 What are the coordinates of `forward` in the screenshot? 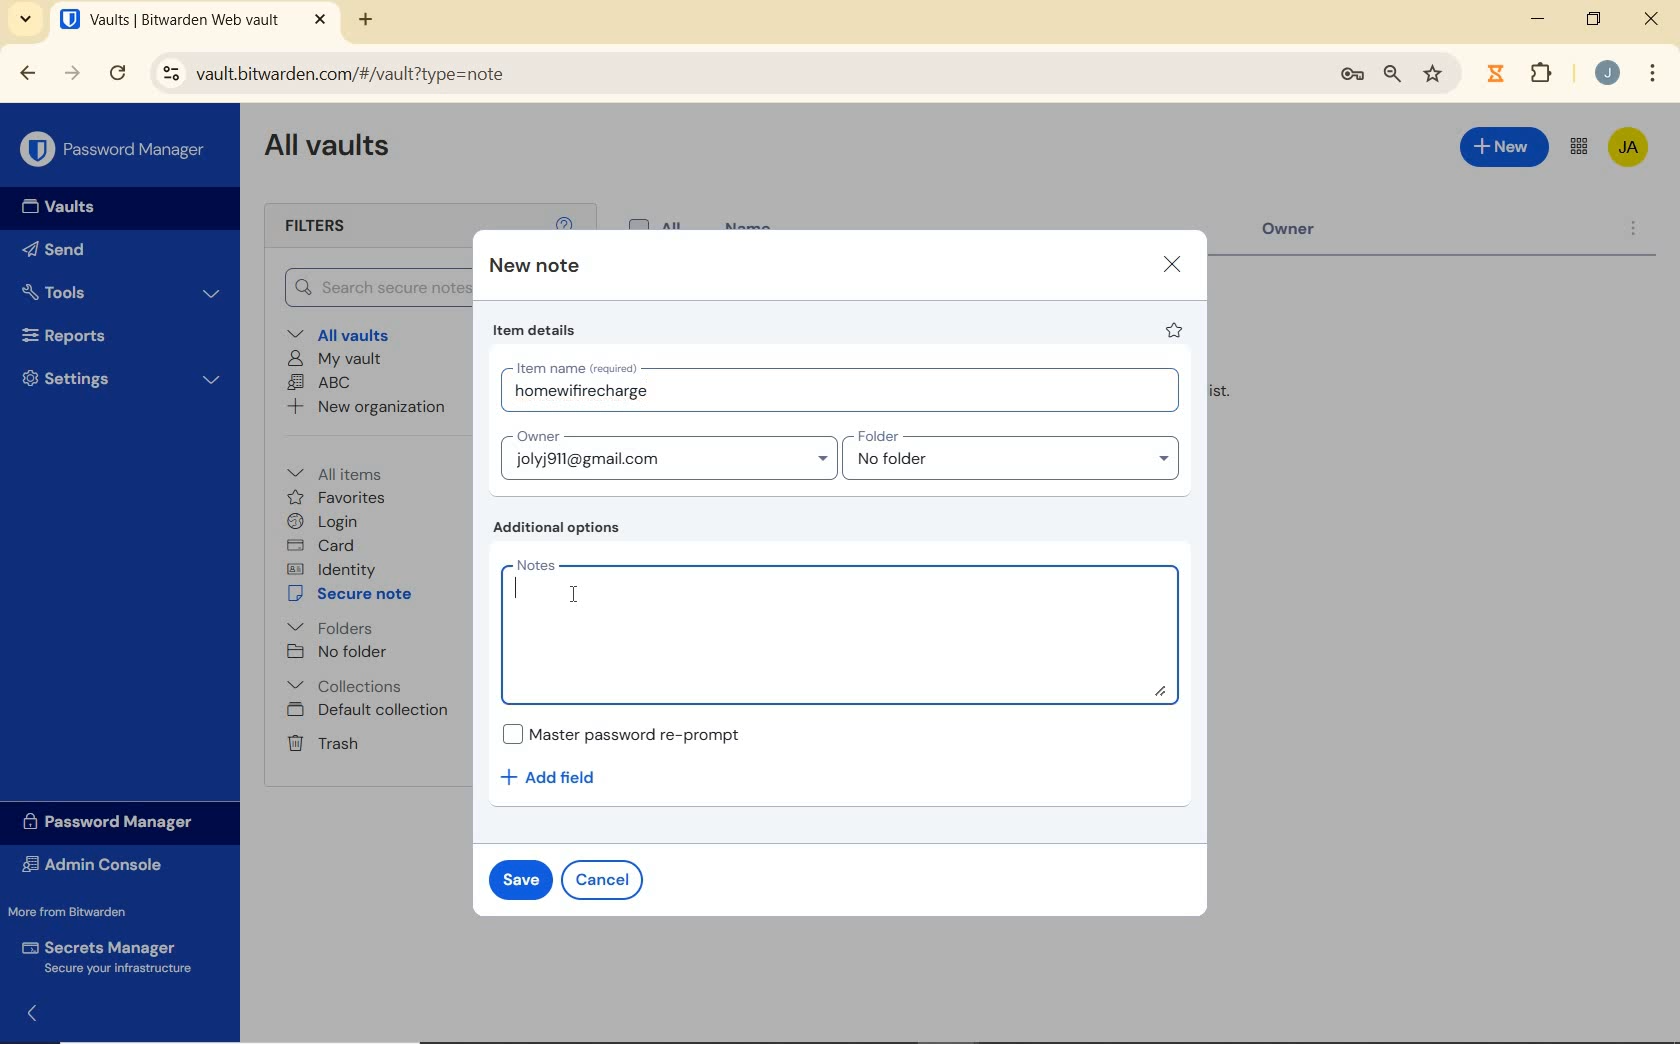 It's located at (72, 73).